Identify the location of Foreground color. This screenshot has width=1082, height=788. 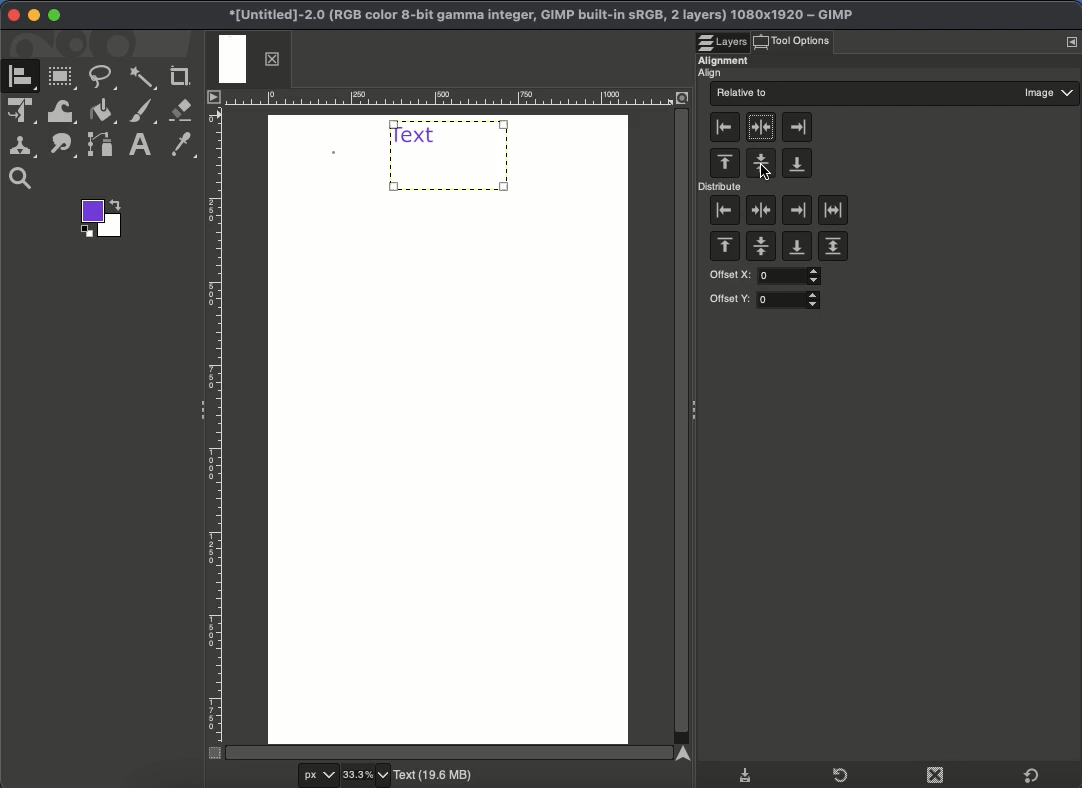
(103, 218).